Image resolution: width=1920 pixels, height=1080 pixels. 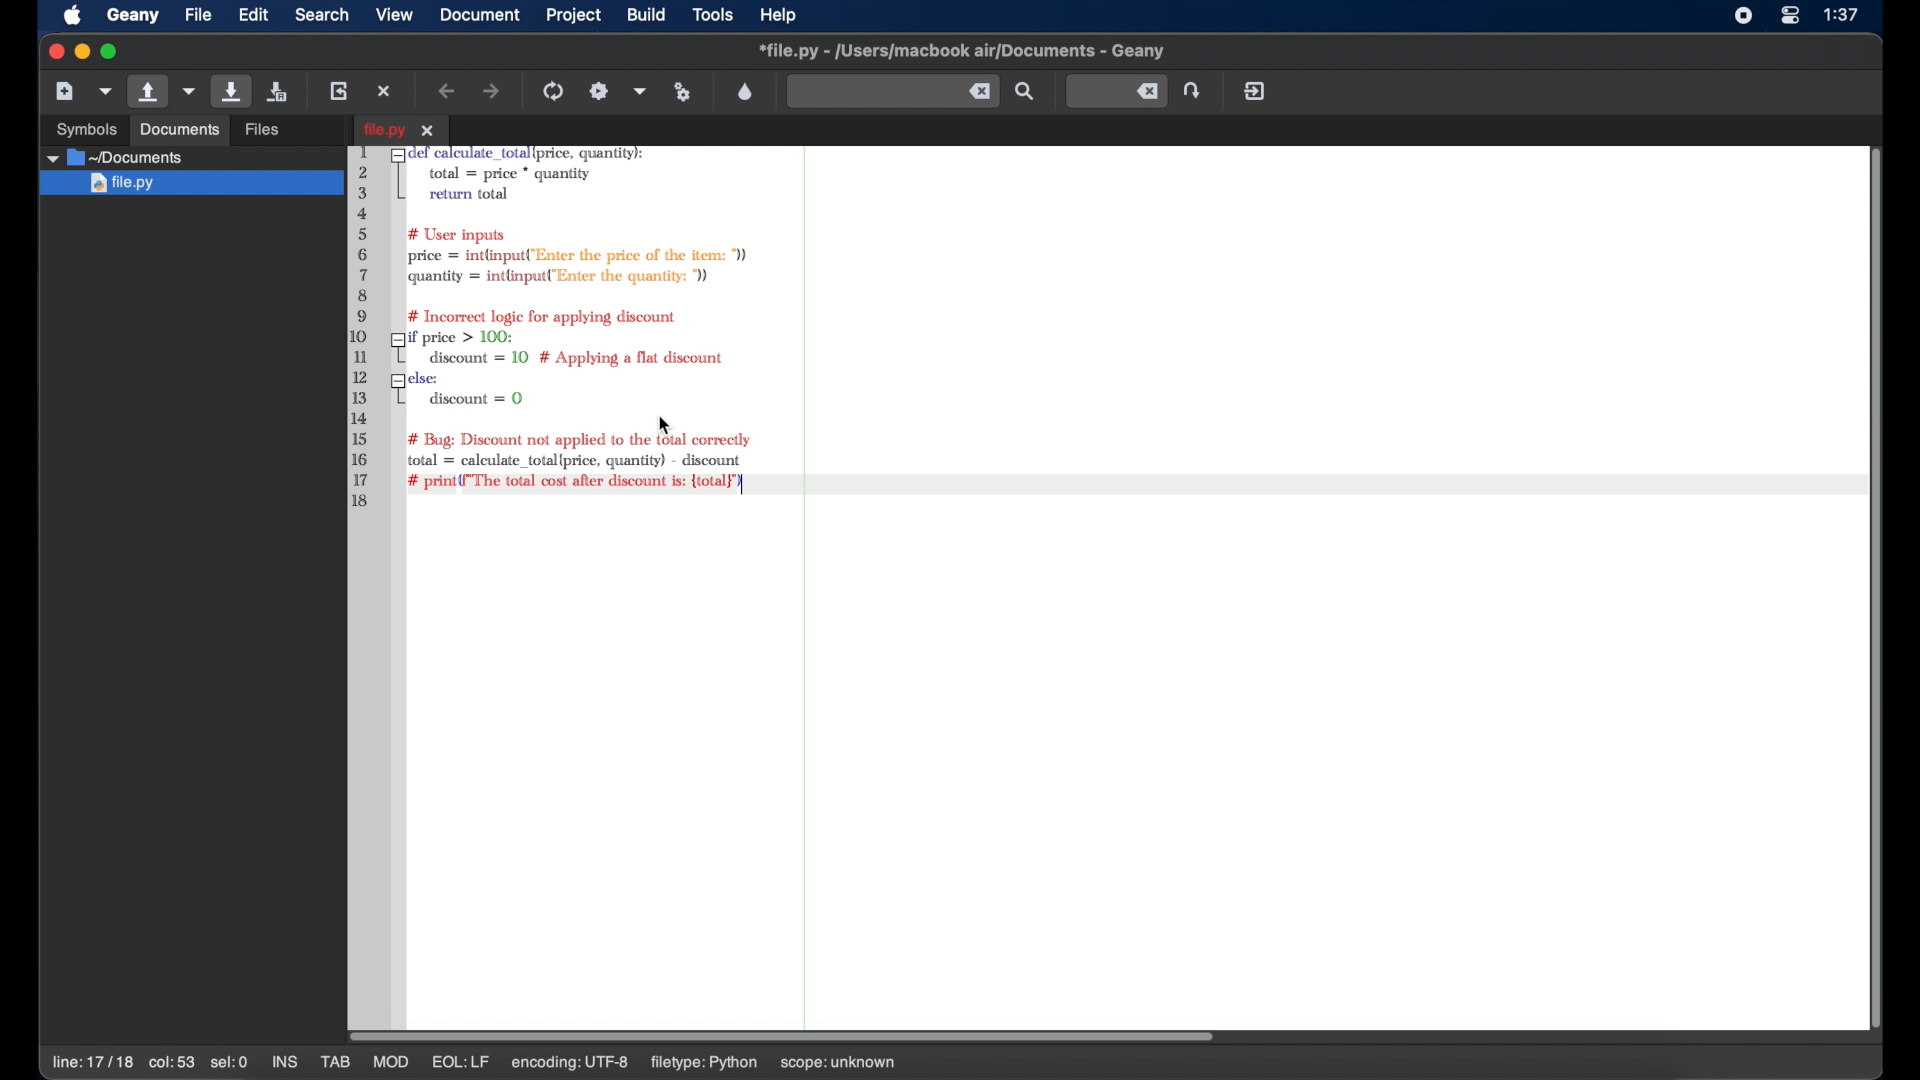 What do you see at coordinates (1790, 16) in the screenshot?
I see `control center` at bounding box center [1790, 16].